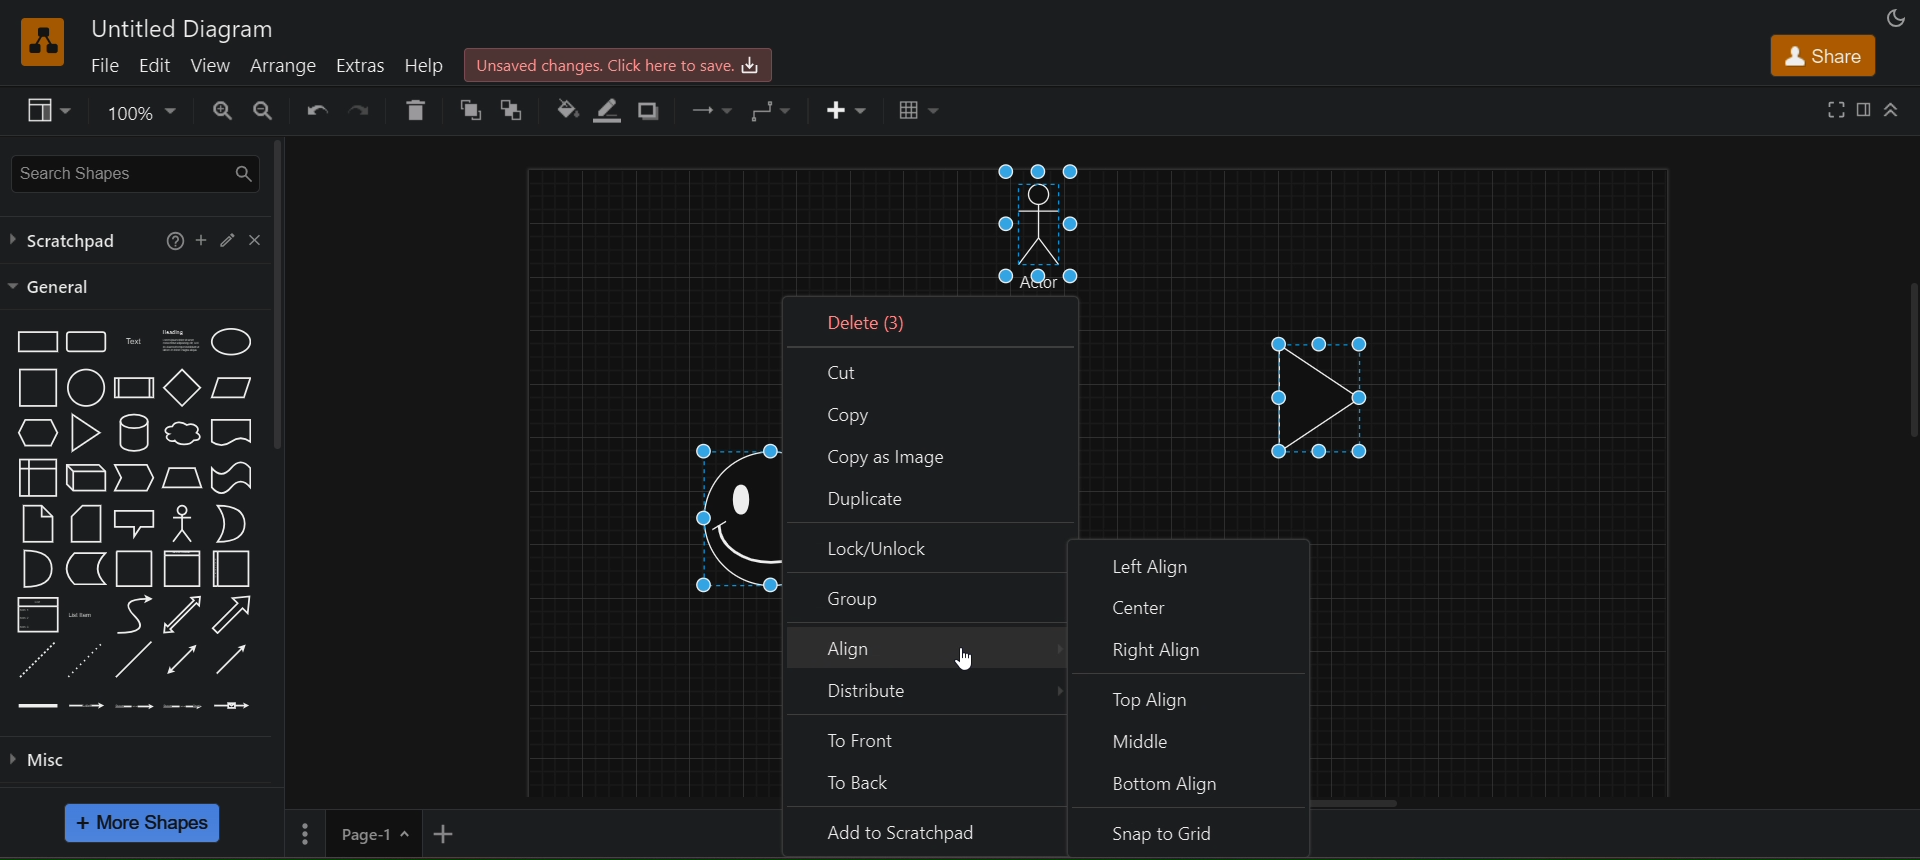 The image size is (1920, 860). Describe the element at coordinates (1192, 695) in the screenshot. I see `top align` at that location.